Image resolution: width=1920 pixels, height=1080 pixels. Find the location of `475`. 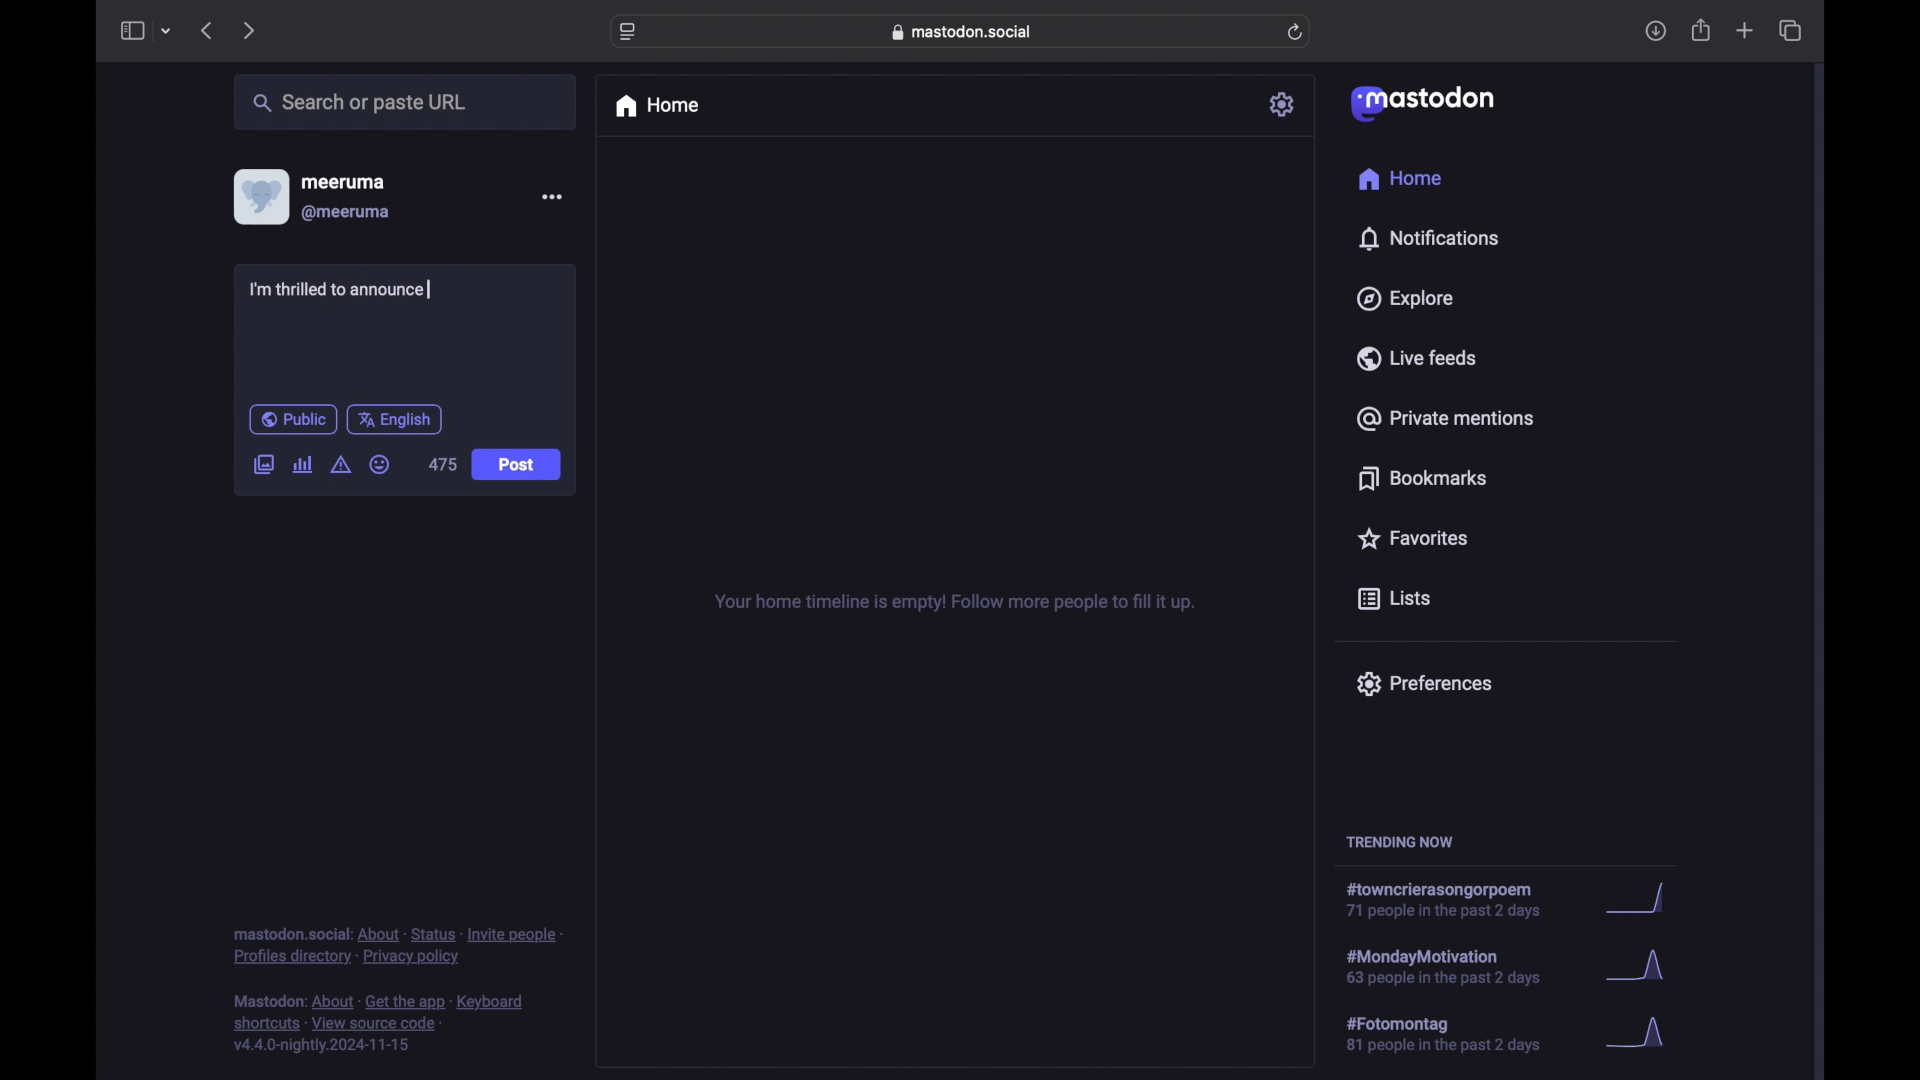

475 is located at coordinates (442, 464).